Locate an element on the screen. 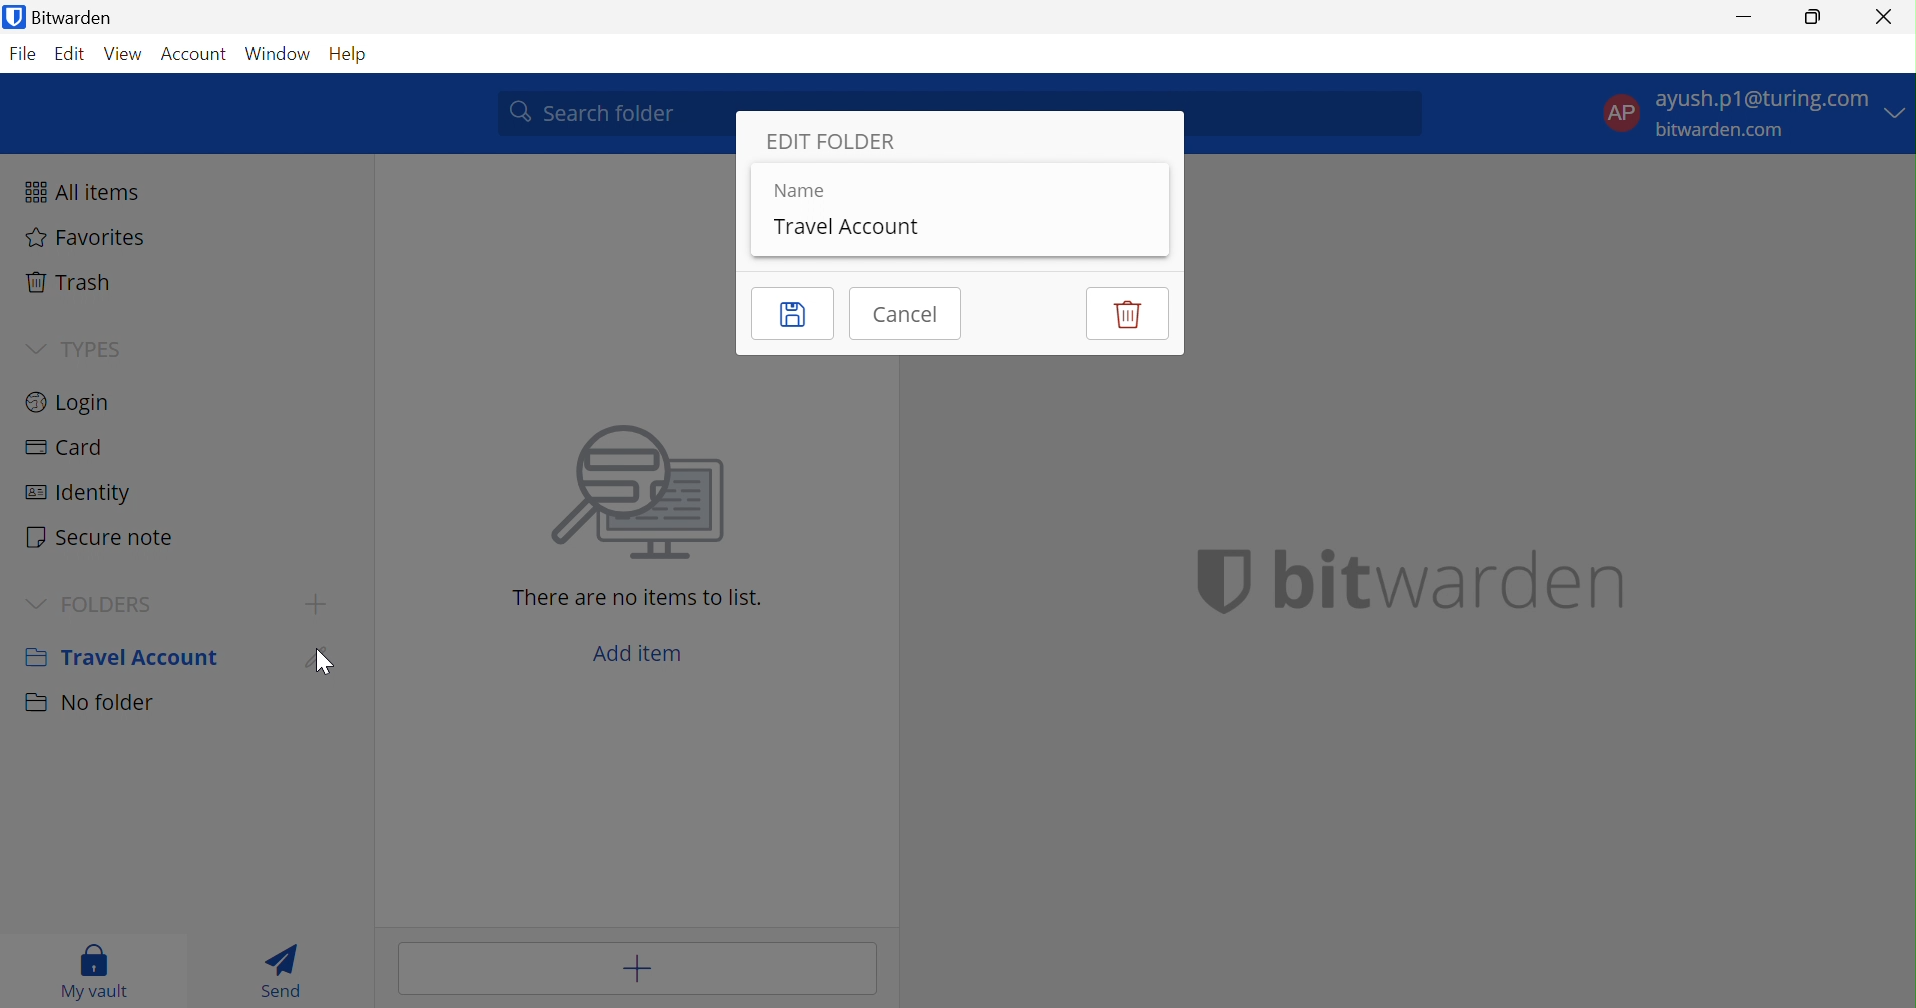 This screenshot has width=1916, height=1008. Save is located at coordinates (791, 314).